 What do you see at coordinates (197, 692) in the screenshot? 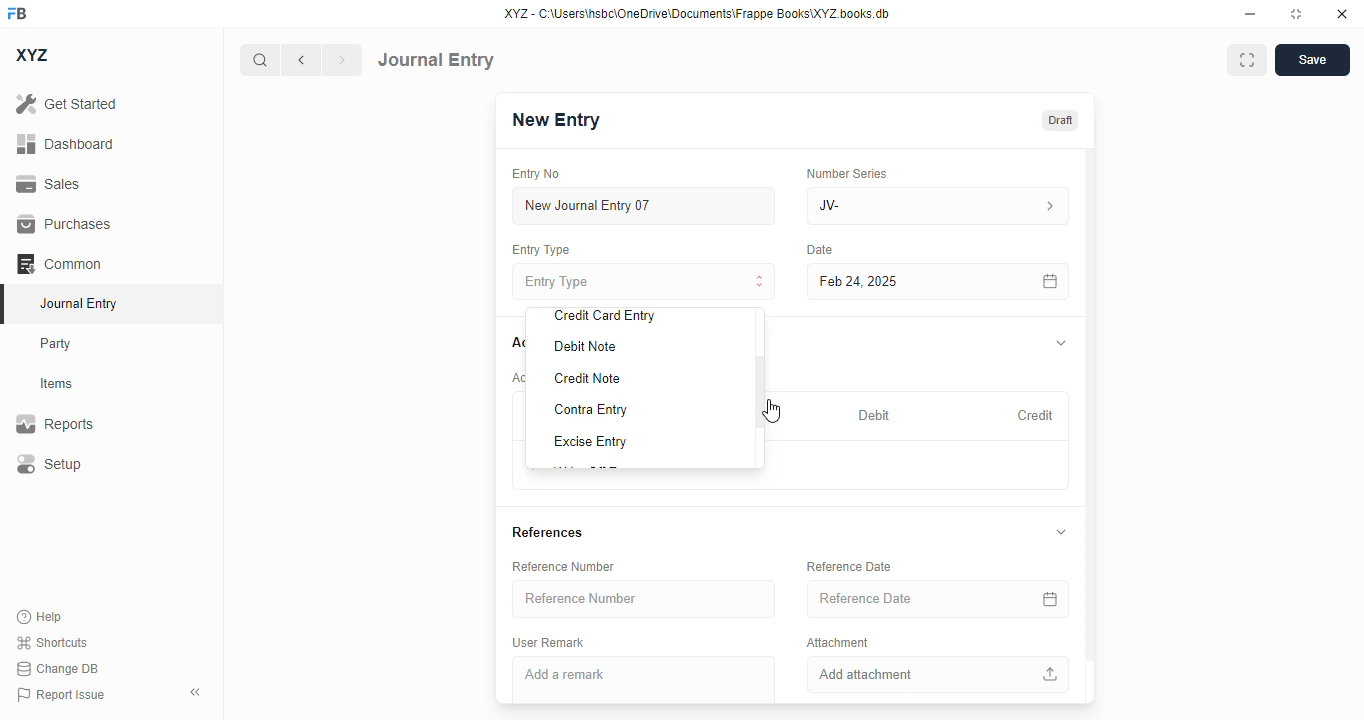
I see `toggle sidebar` at bounding box center [197, 692].